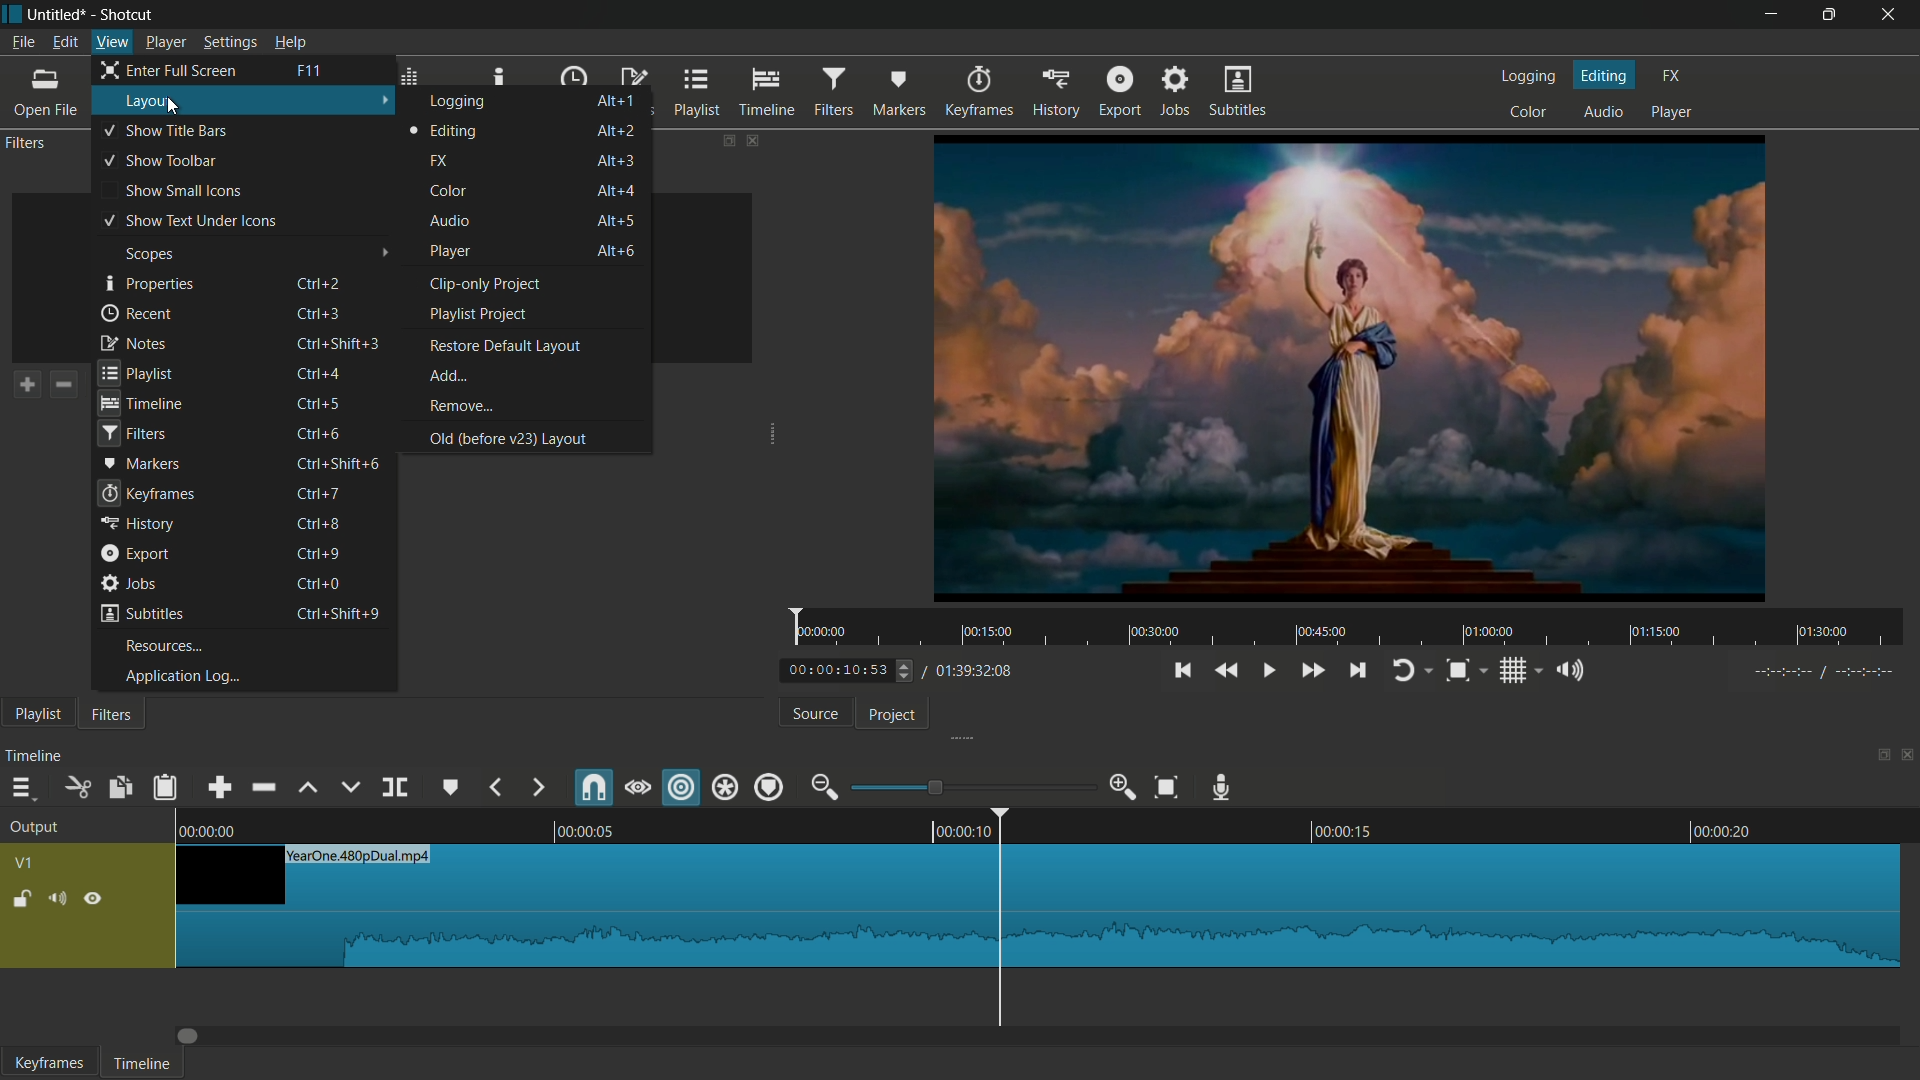 This screenshot has height=1080, width=1920. Describe the element at coordinates (23, 385) in the screenshot. I see `add a filter` at that location.